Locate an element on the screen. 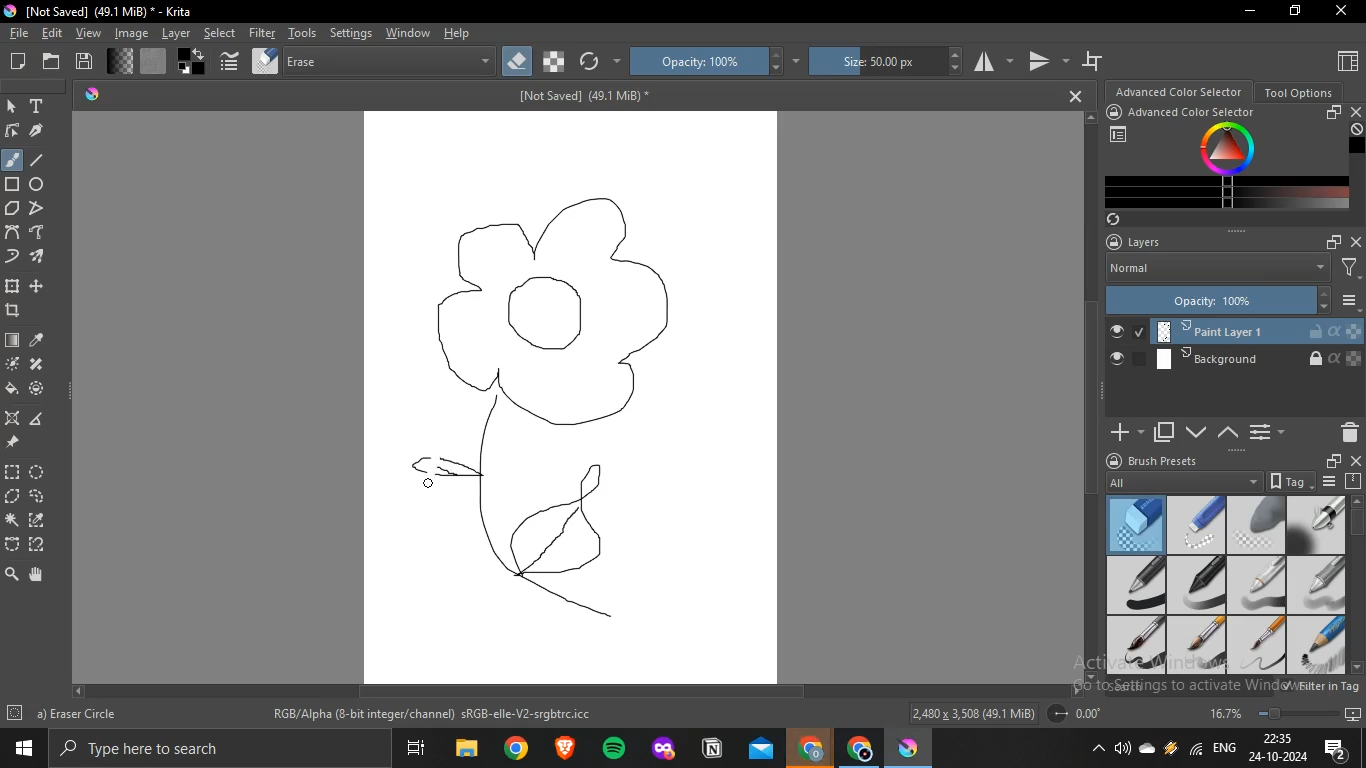 This screenshot has width=1366, height=768. dynamic brush tooth is located at coordinates (13, 258).